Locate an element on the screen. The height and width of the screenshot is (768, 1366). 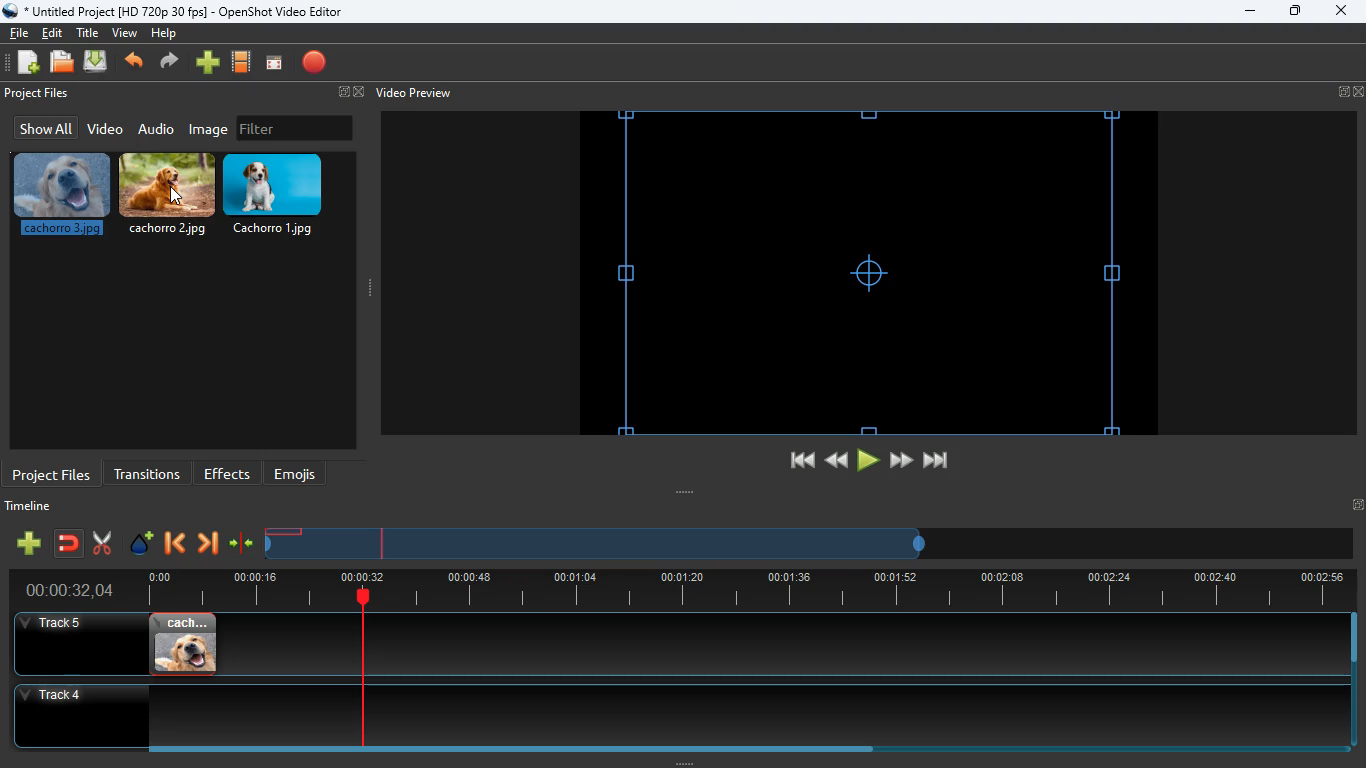
track 5 is located at coordinates (56, 624).